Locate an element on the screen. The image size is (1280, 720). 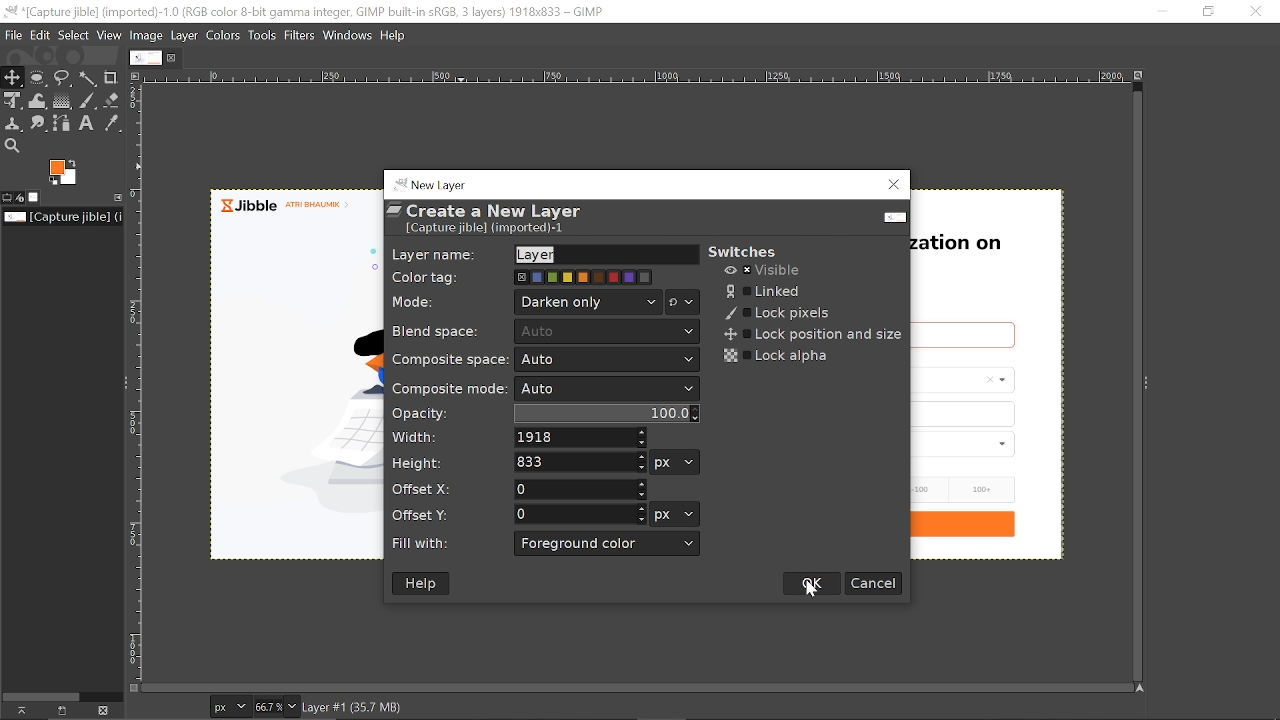
Lock position and size is located at coordinates (813, 334).